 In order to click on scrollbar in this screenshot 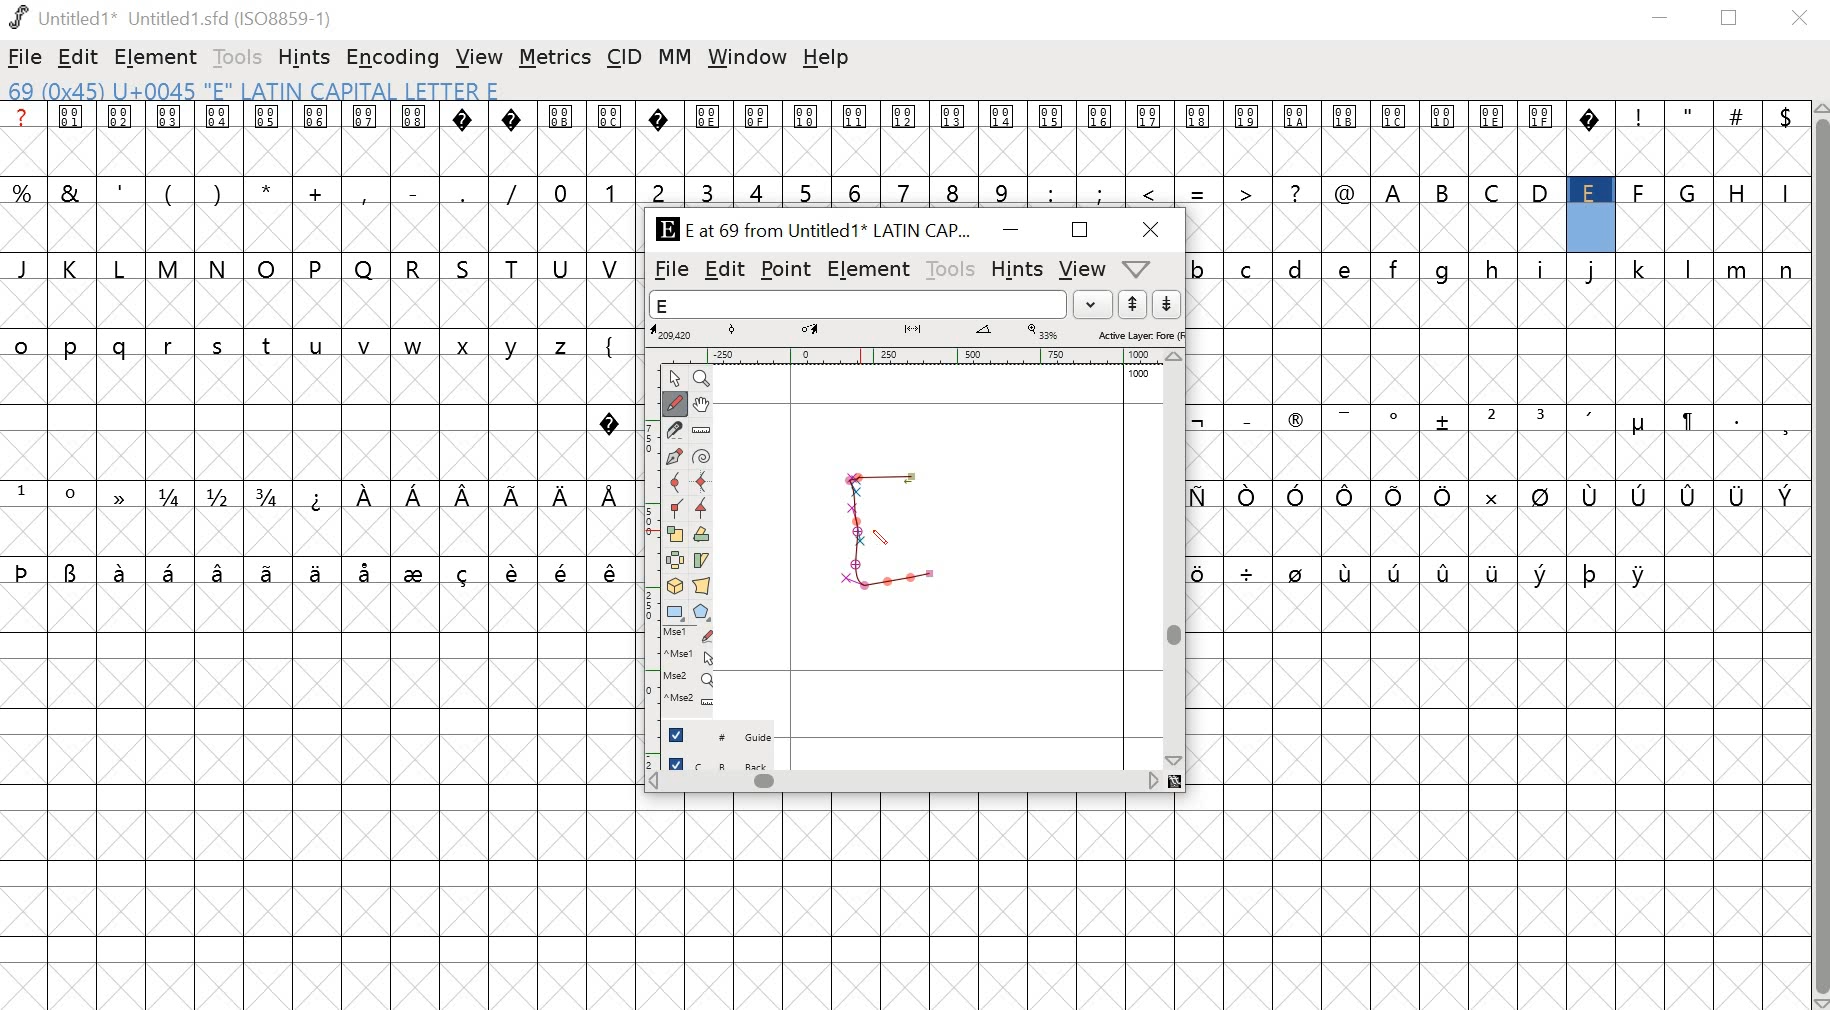, I will do `click(1178, 560)`.